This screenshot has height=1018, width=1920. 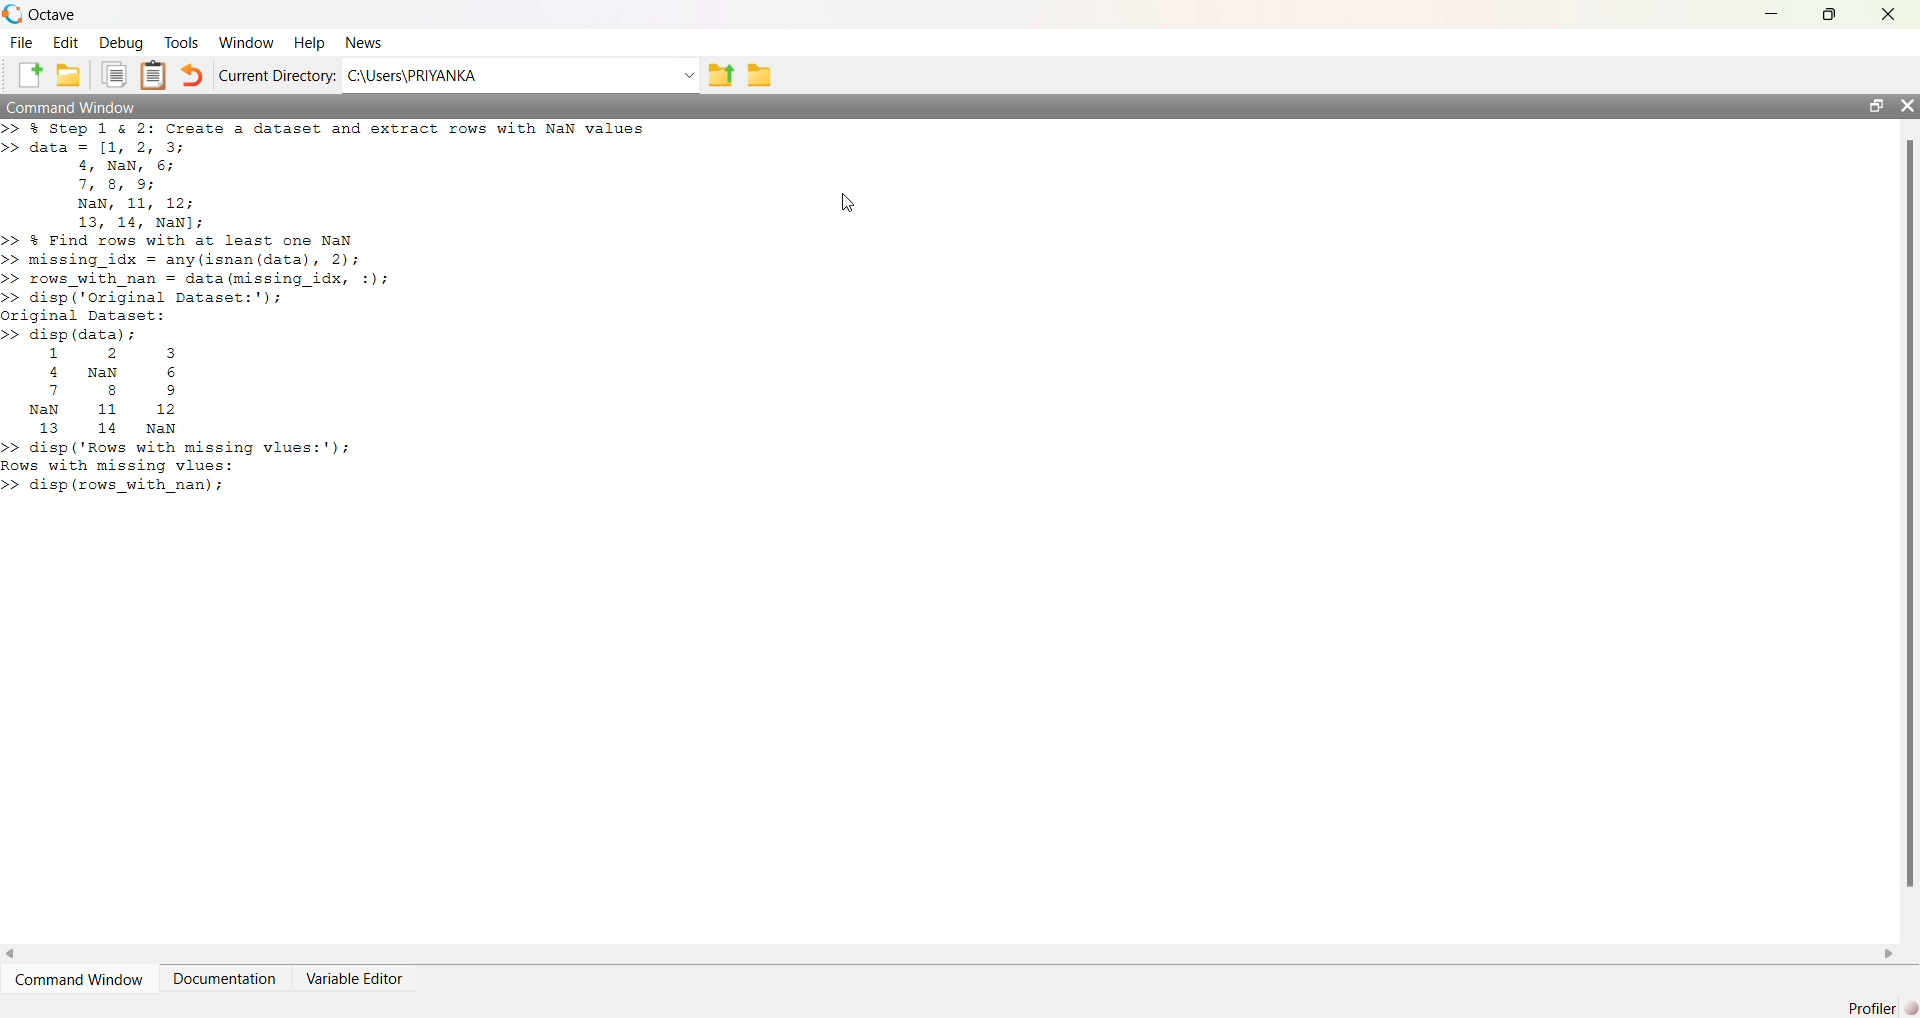 What do you see at coordinates (52, 14) in the screenshot?
I see `Octave` at bounding box center [52, 14].